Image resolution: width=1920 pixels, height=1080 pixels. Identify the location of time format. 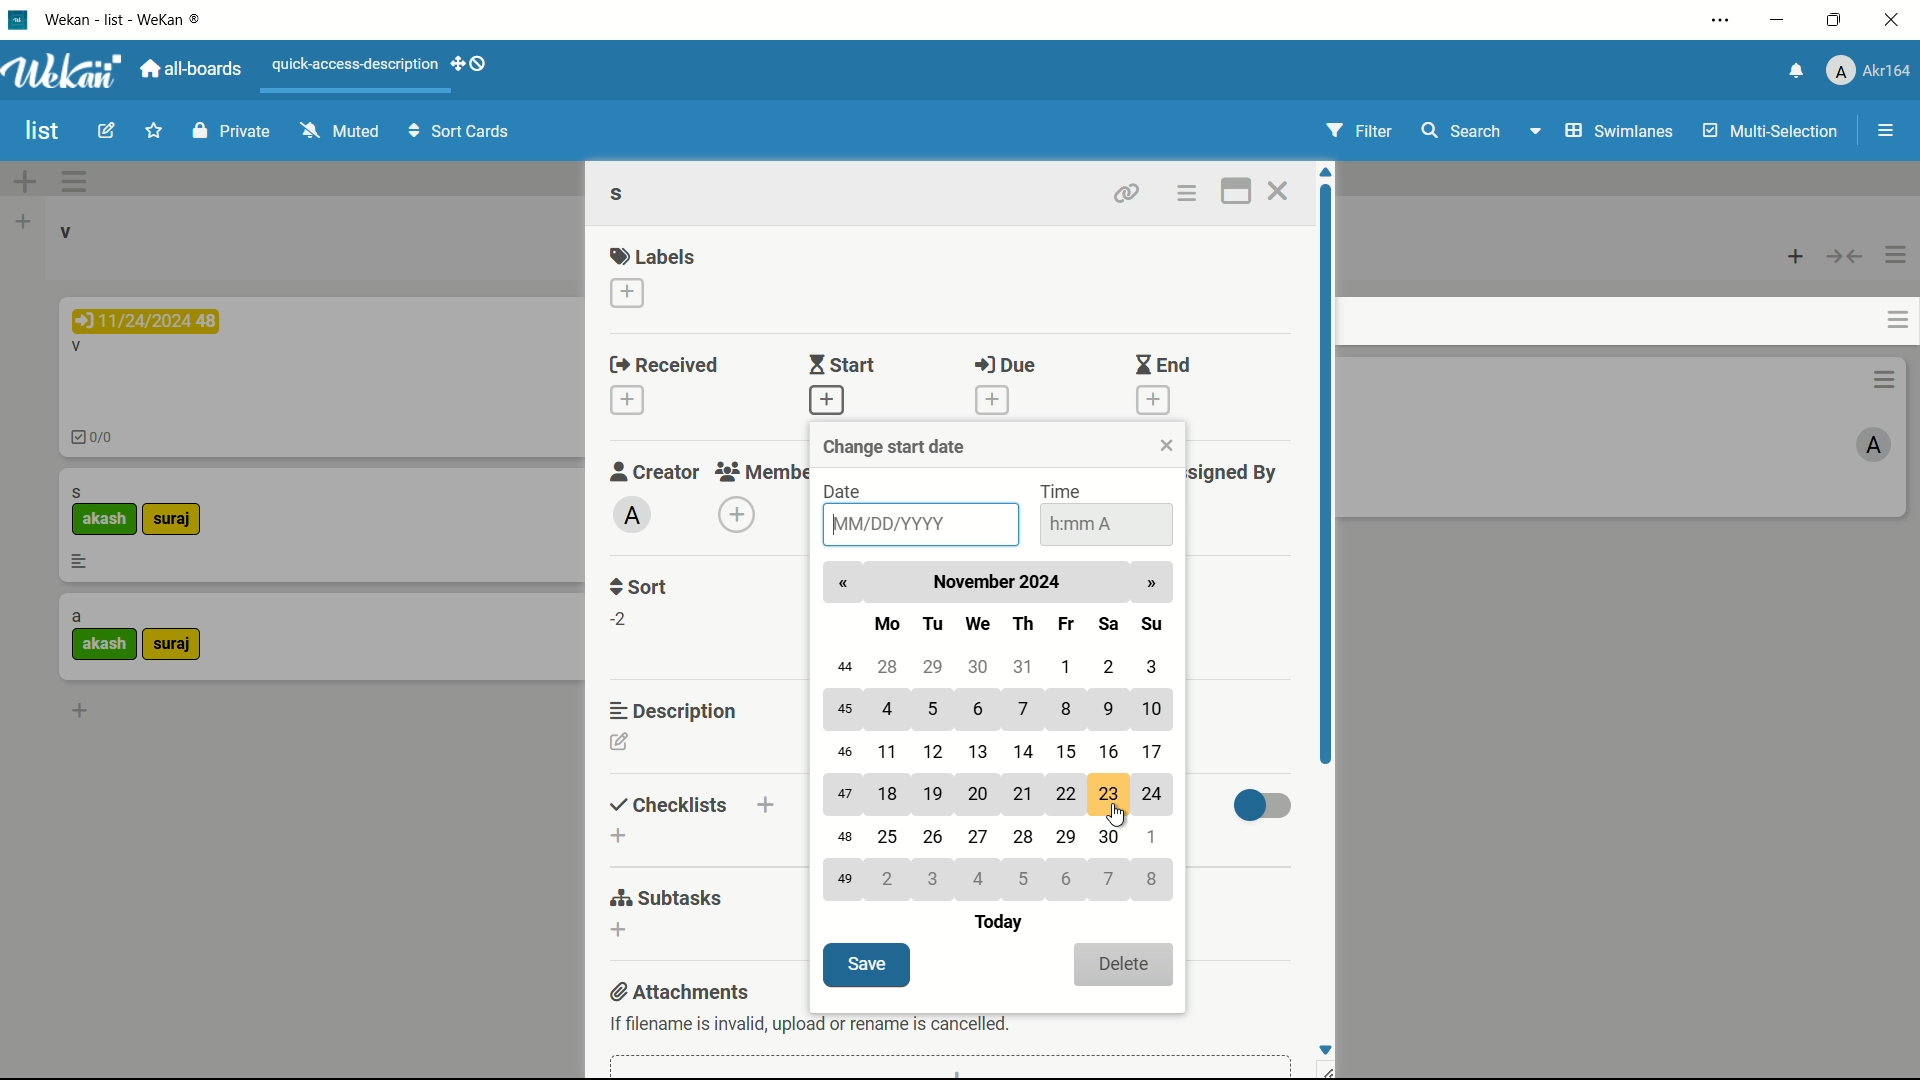
(1076, 524).